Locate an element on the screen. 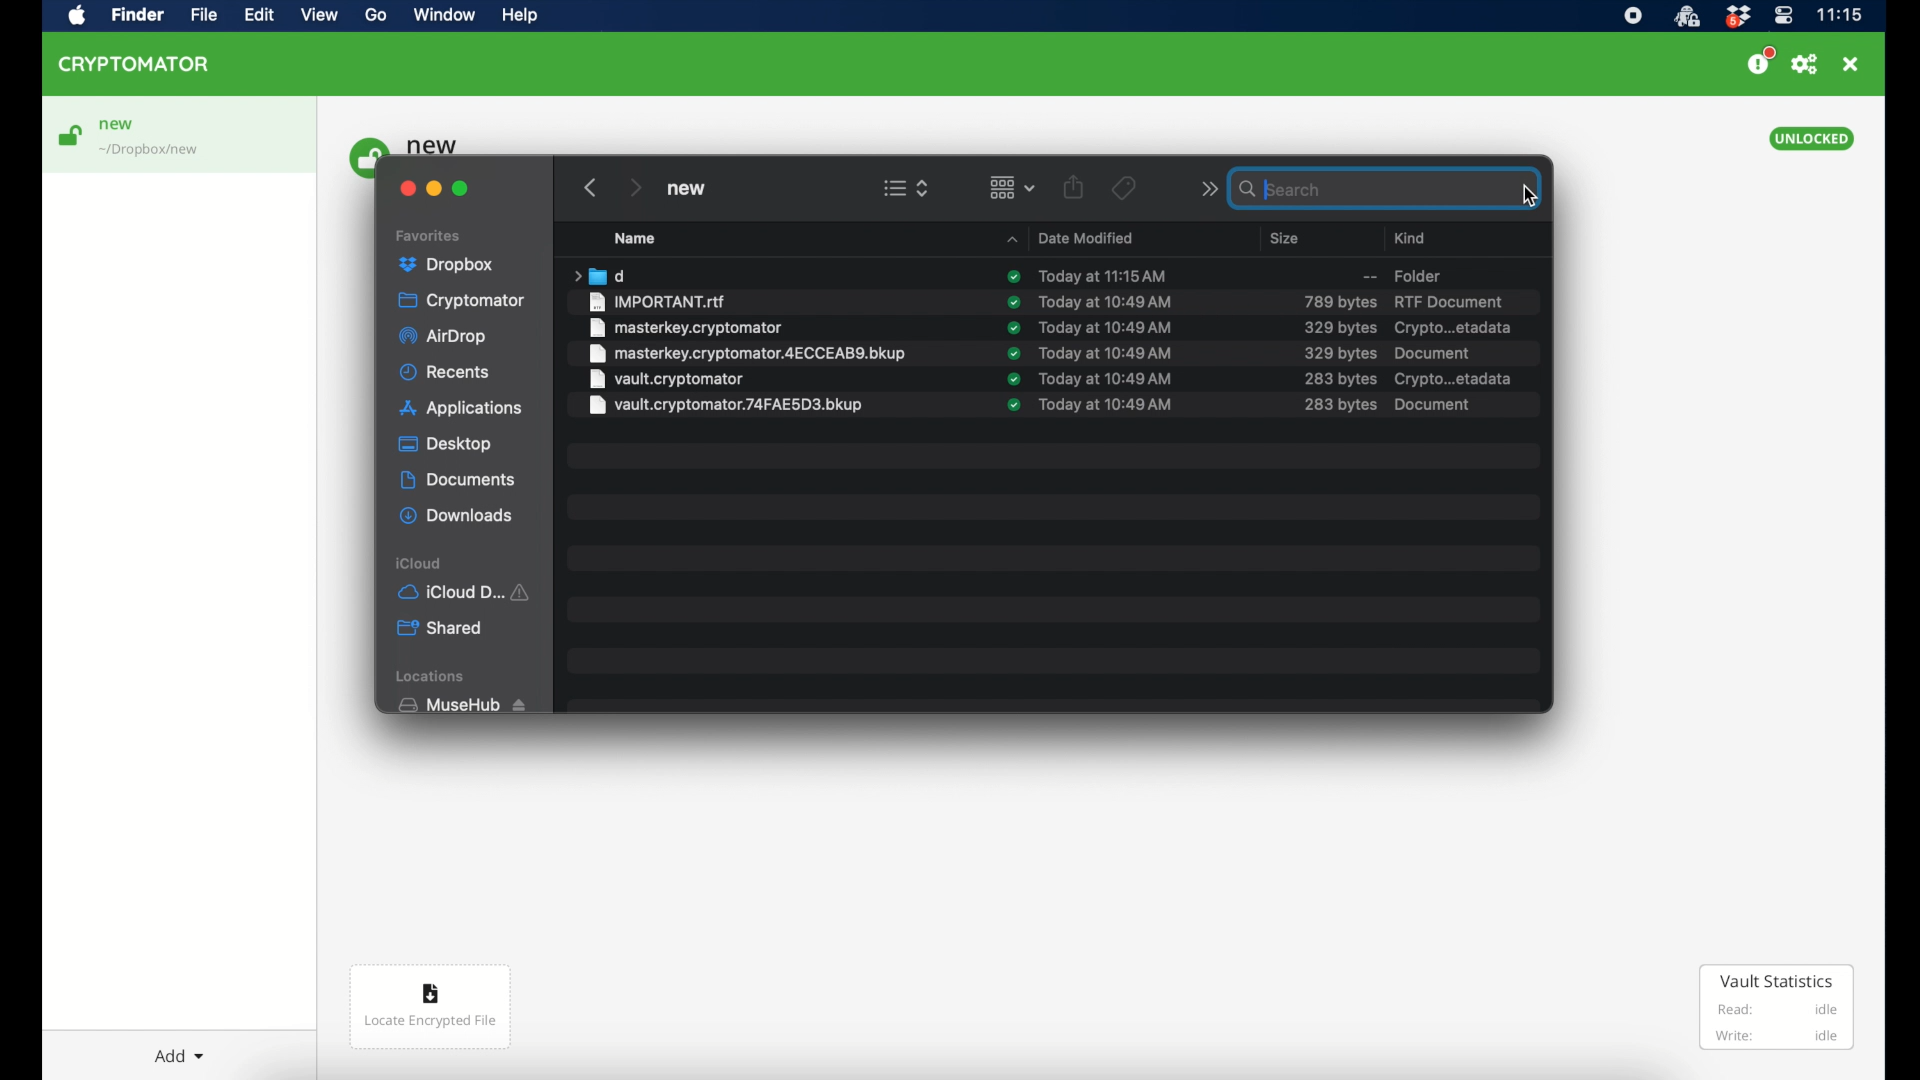 The width and height of the screenshot is (1920, 1080). edit is located at coordinates (259, 15).